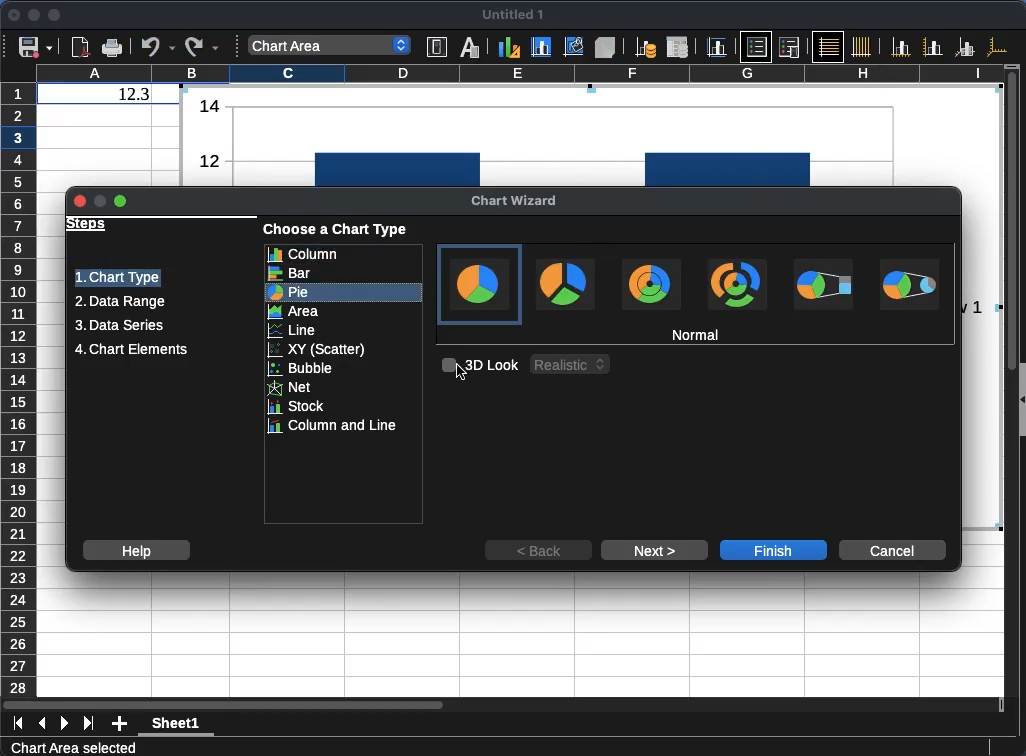  Describe the element at coordinates (82, 48) in the screenshot. I see `Export directly as PDF` at that location.